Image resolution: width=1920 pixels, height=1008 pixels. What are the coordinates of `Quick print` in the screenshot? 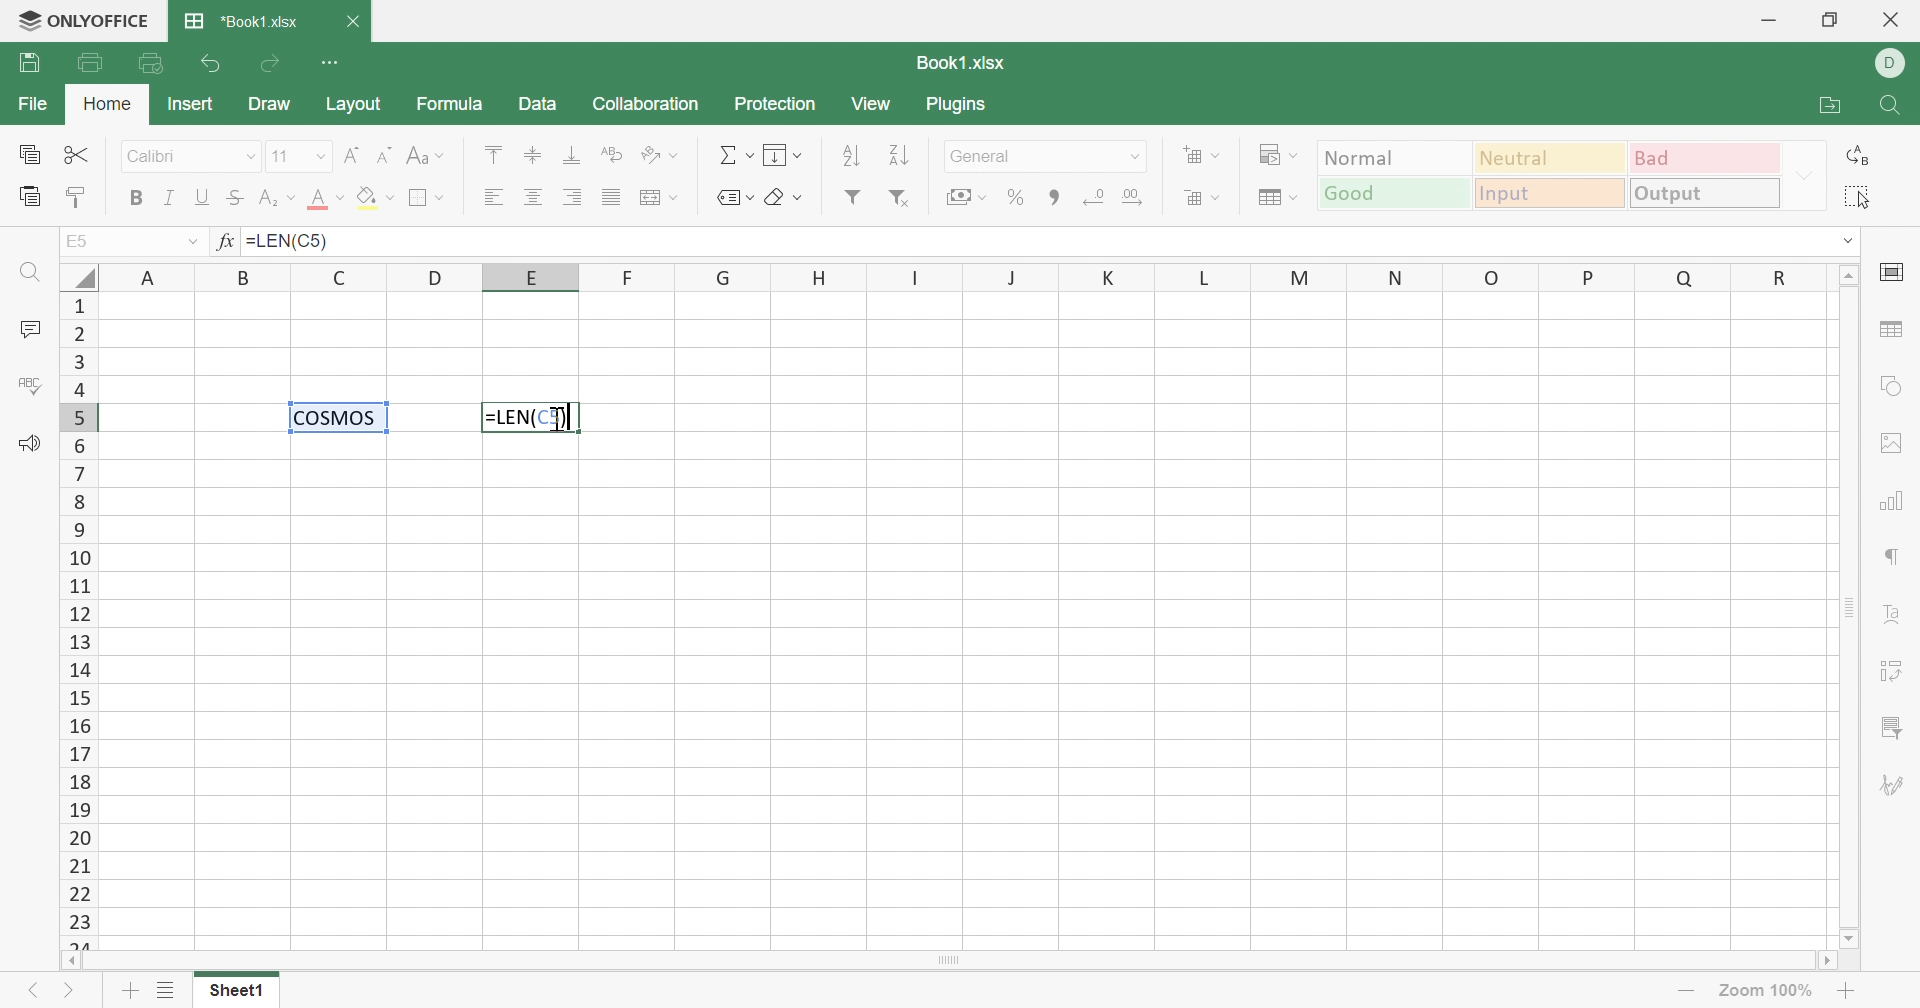 It's located at (151, 66).